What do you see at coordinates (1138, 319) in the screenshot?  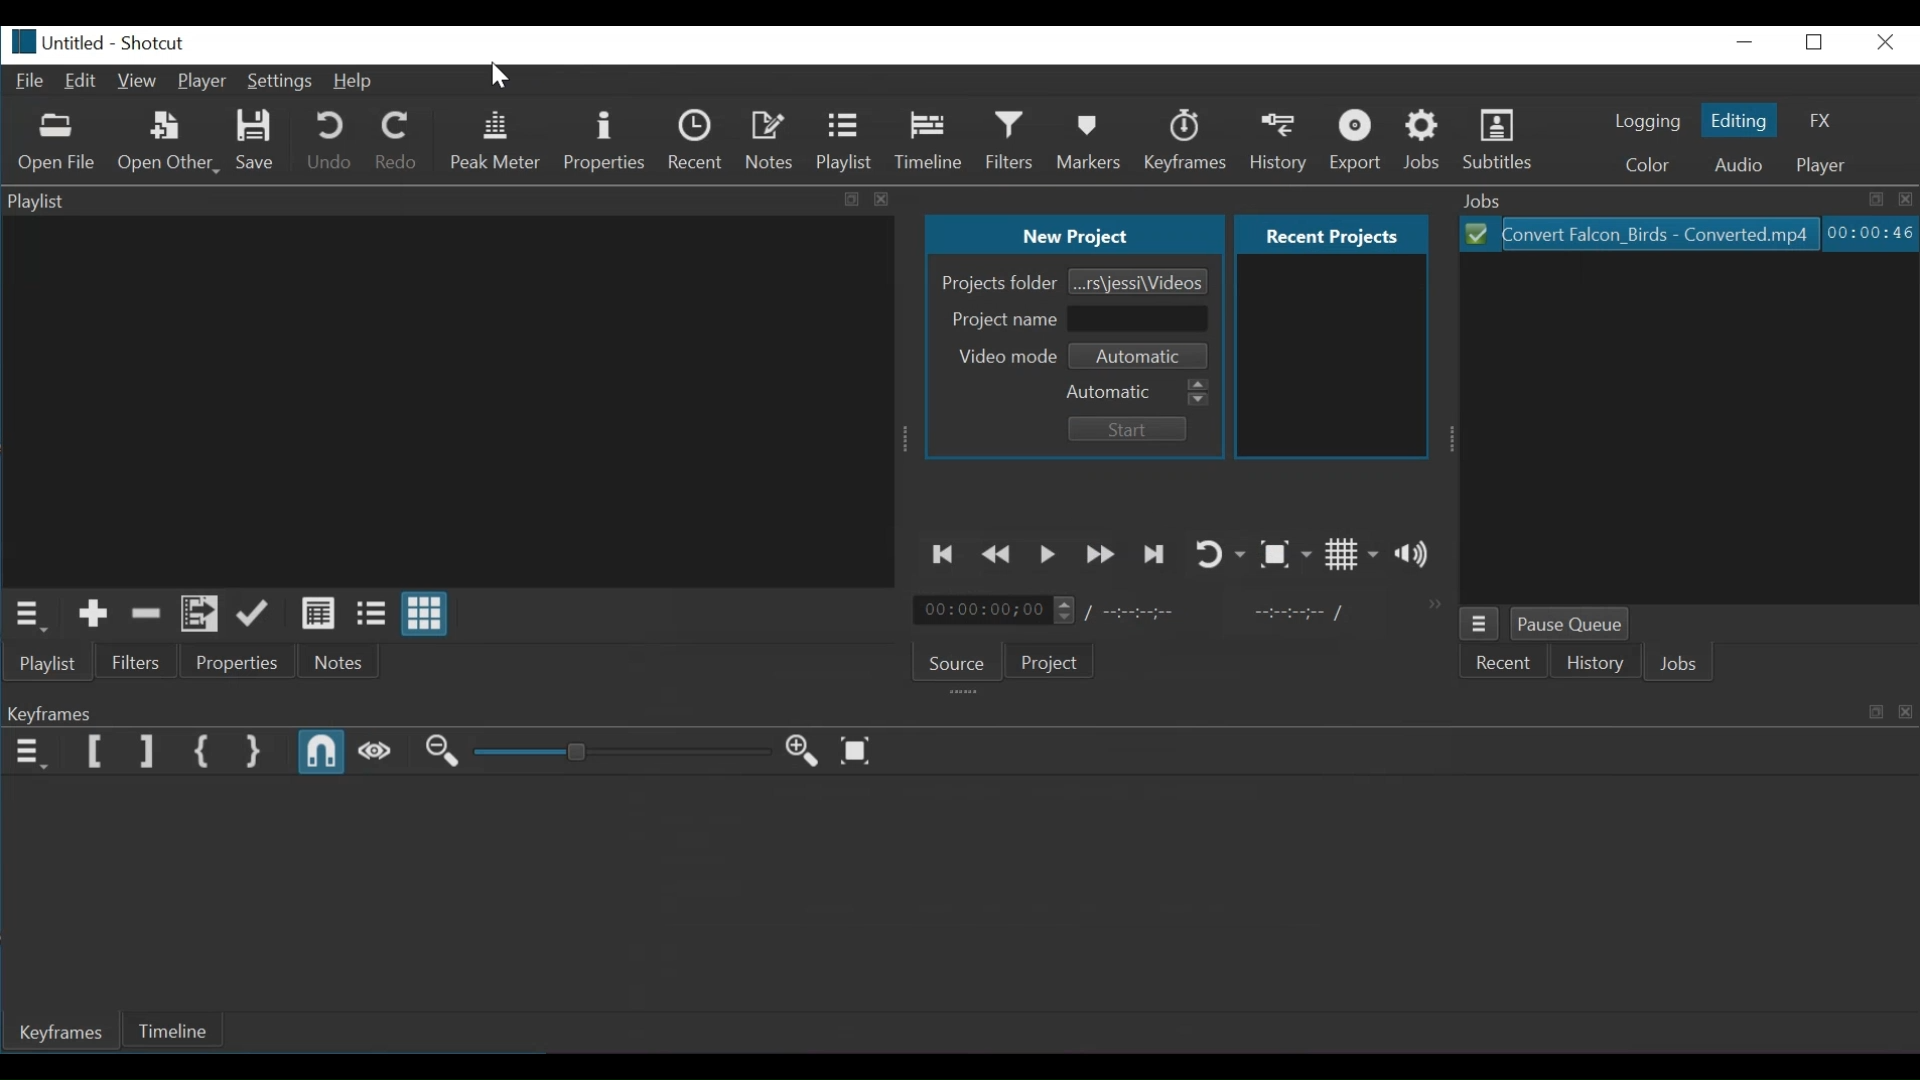 I see `Project Name Field` at bounding box center [1138, 319].